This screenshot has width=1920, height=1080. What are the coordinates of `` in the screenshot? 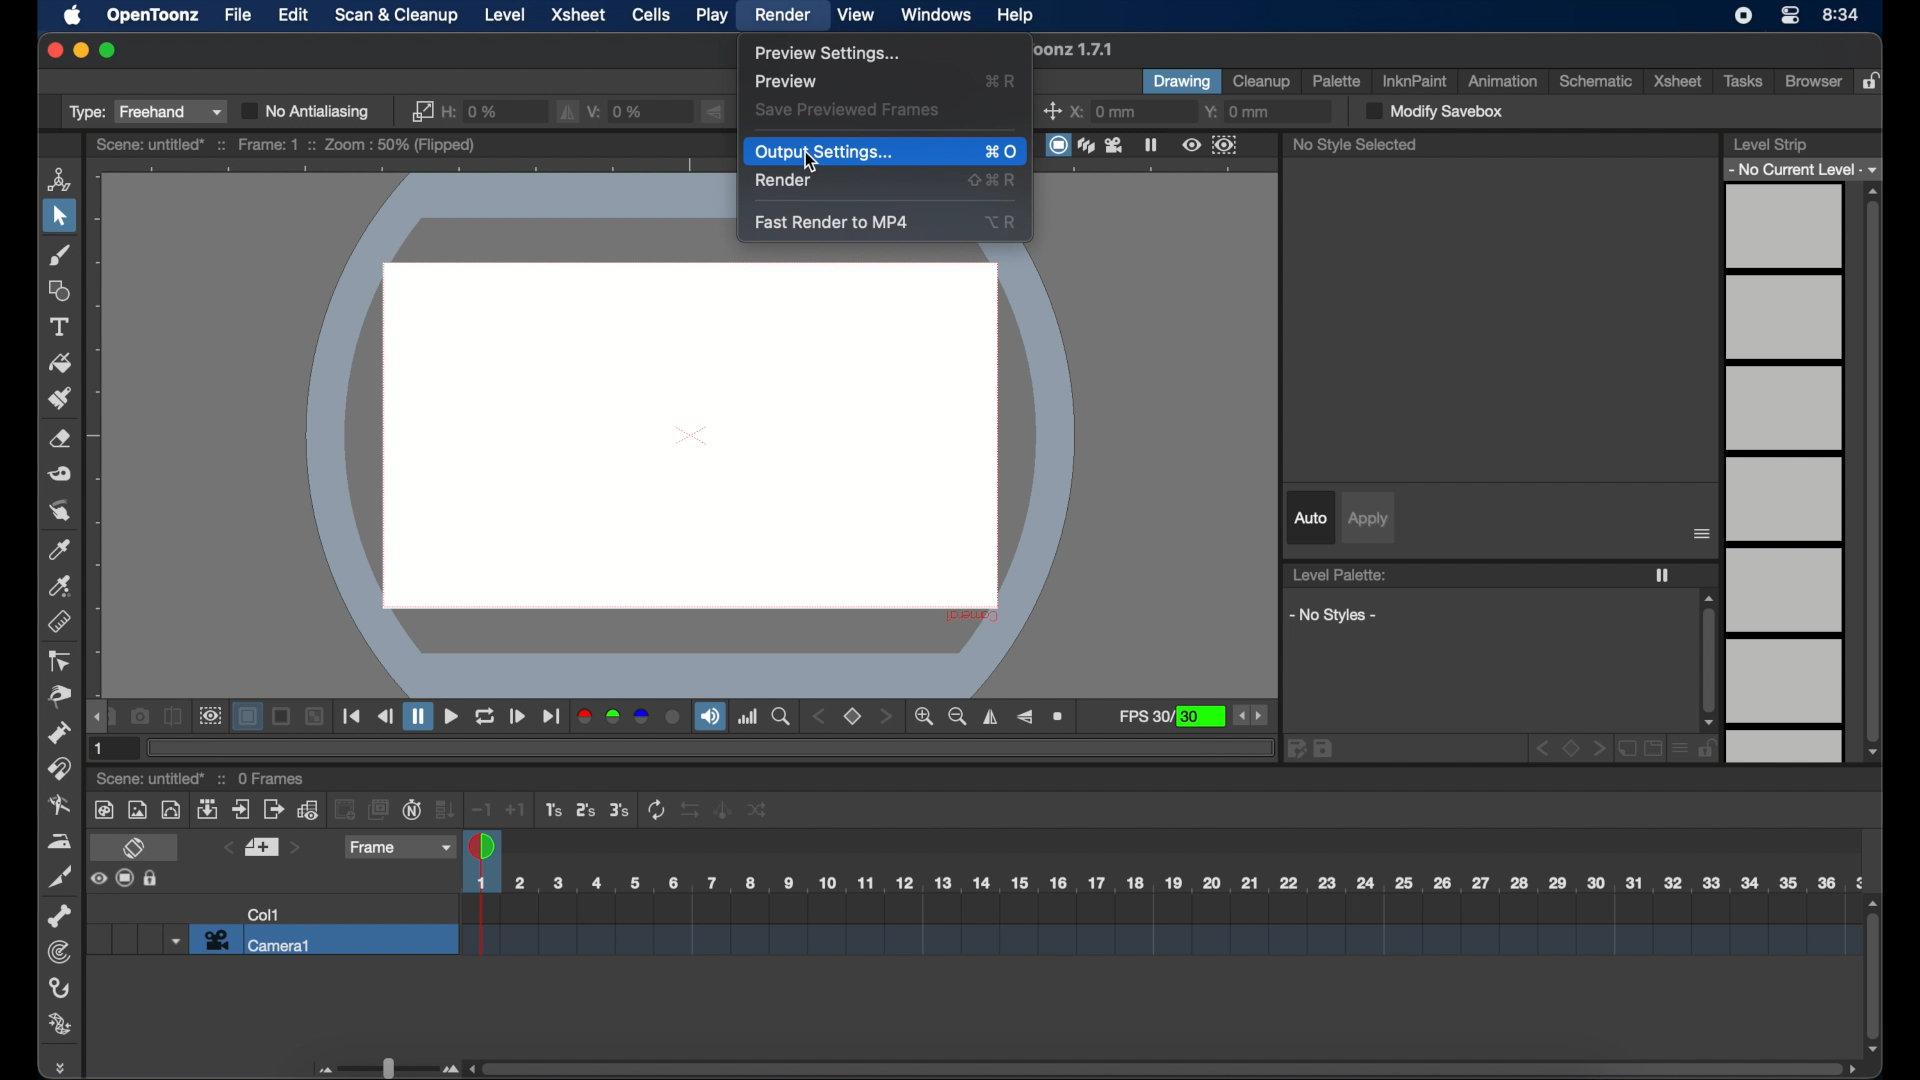 It's located at (453, 719).